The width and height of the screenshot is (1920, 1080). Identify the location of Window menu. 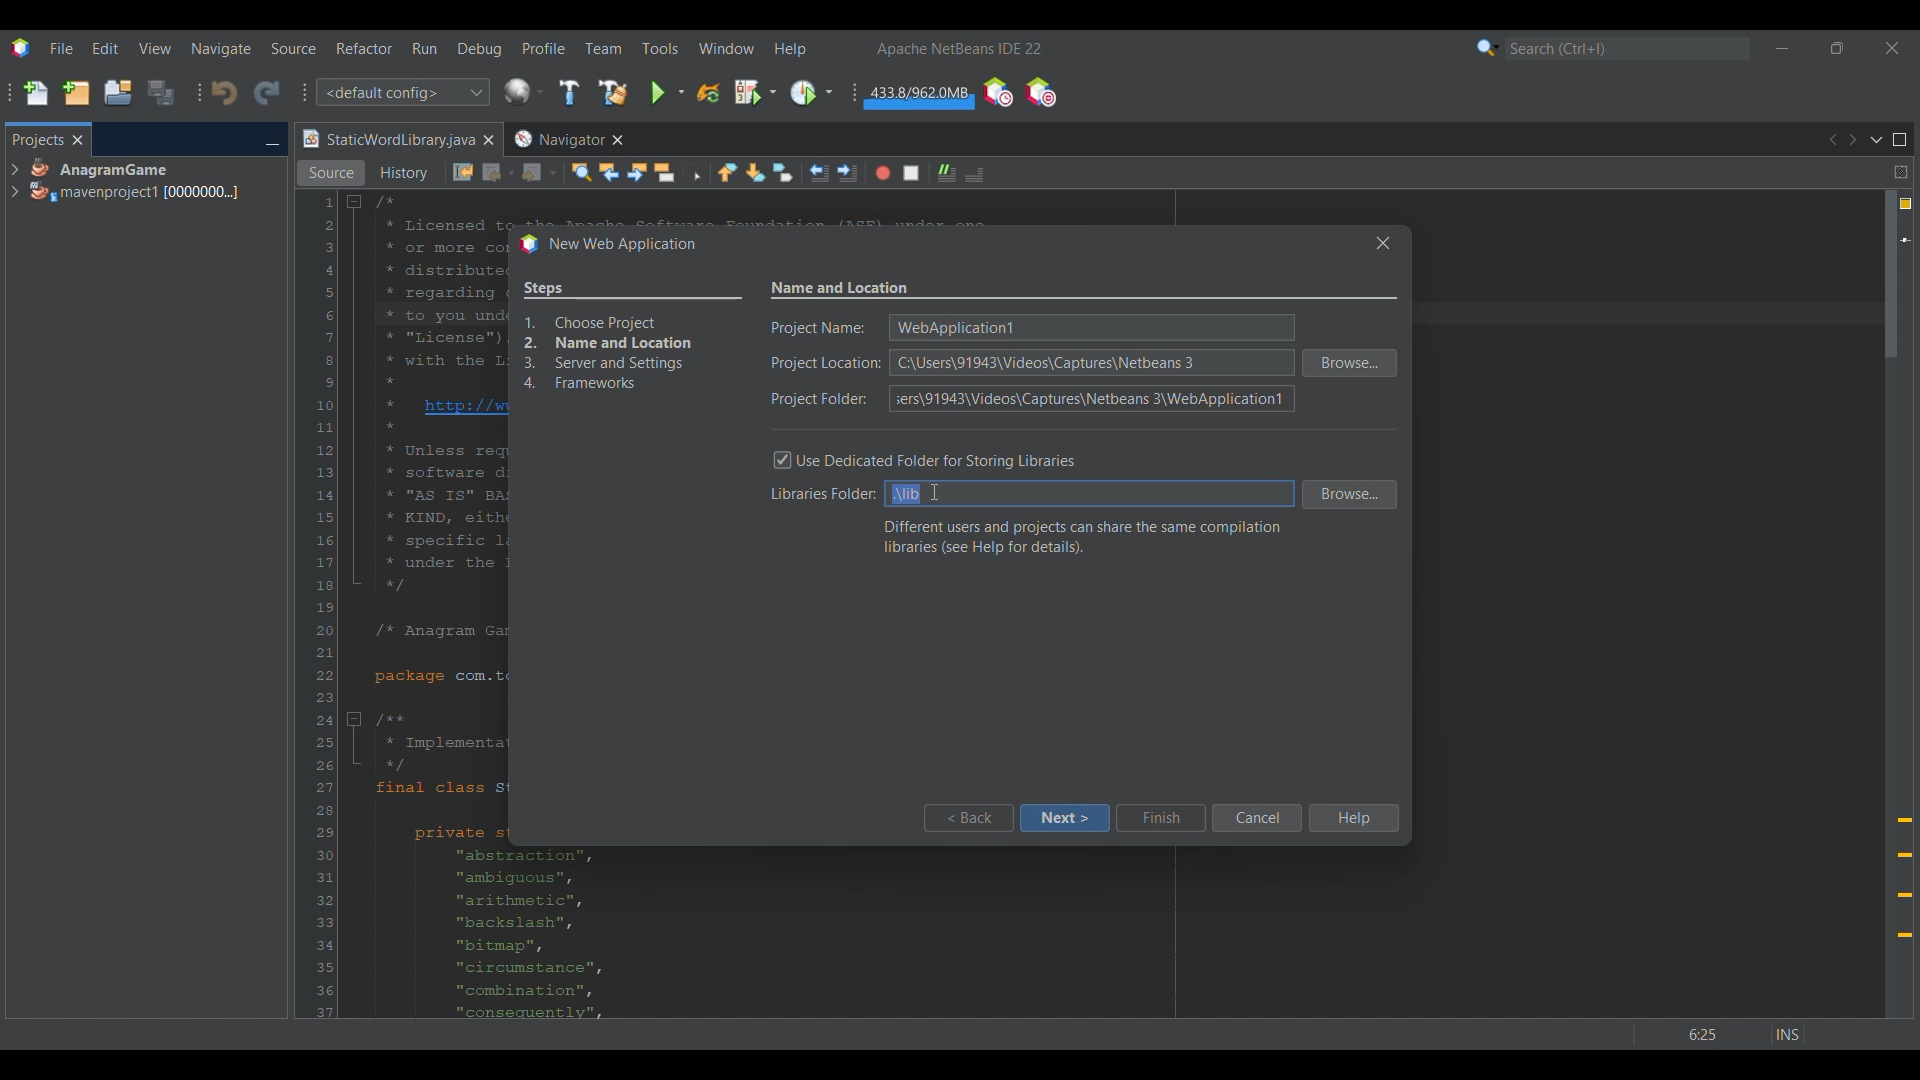
(727, 48).